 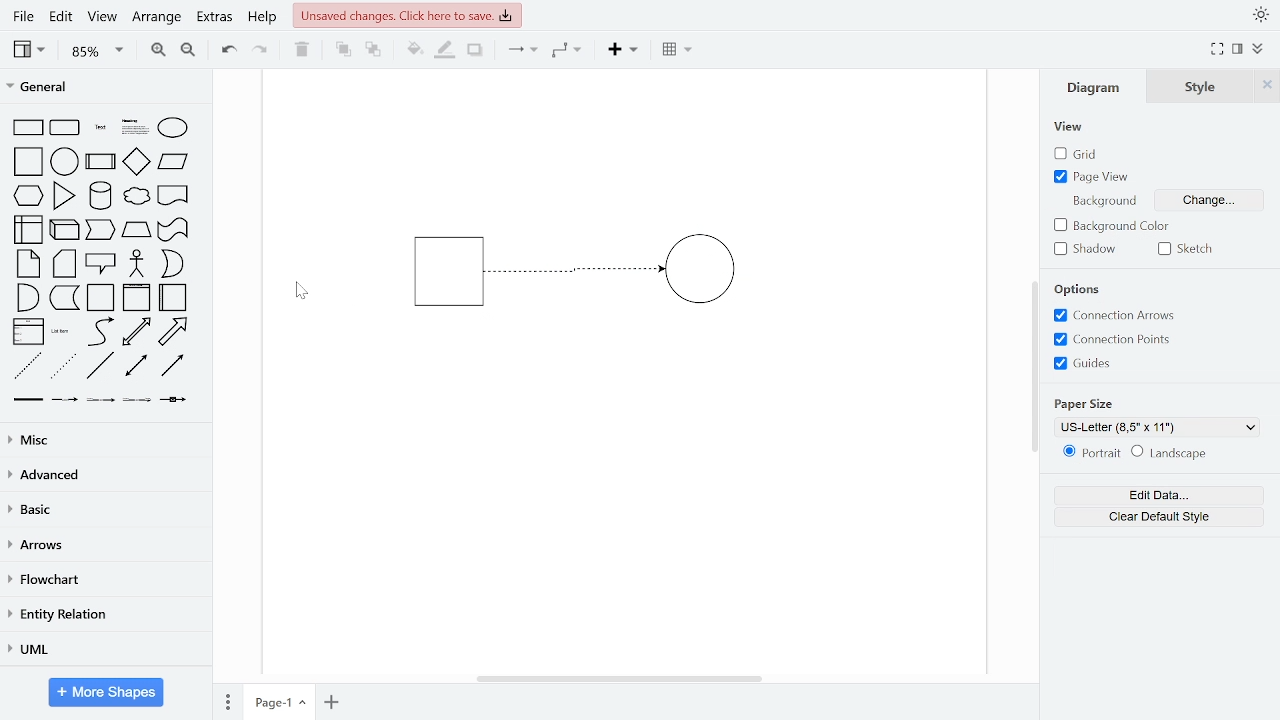 What do you see at coordinates (279, 701) in the screenshot?
I see `current page` at bounding box center [279, 701].